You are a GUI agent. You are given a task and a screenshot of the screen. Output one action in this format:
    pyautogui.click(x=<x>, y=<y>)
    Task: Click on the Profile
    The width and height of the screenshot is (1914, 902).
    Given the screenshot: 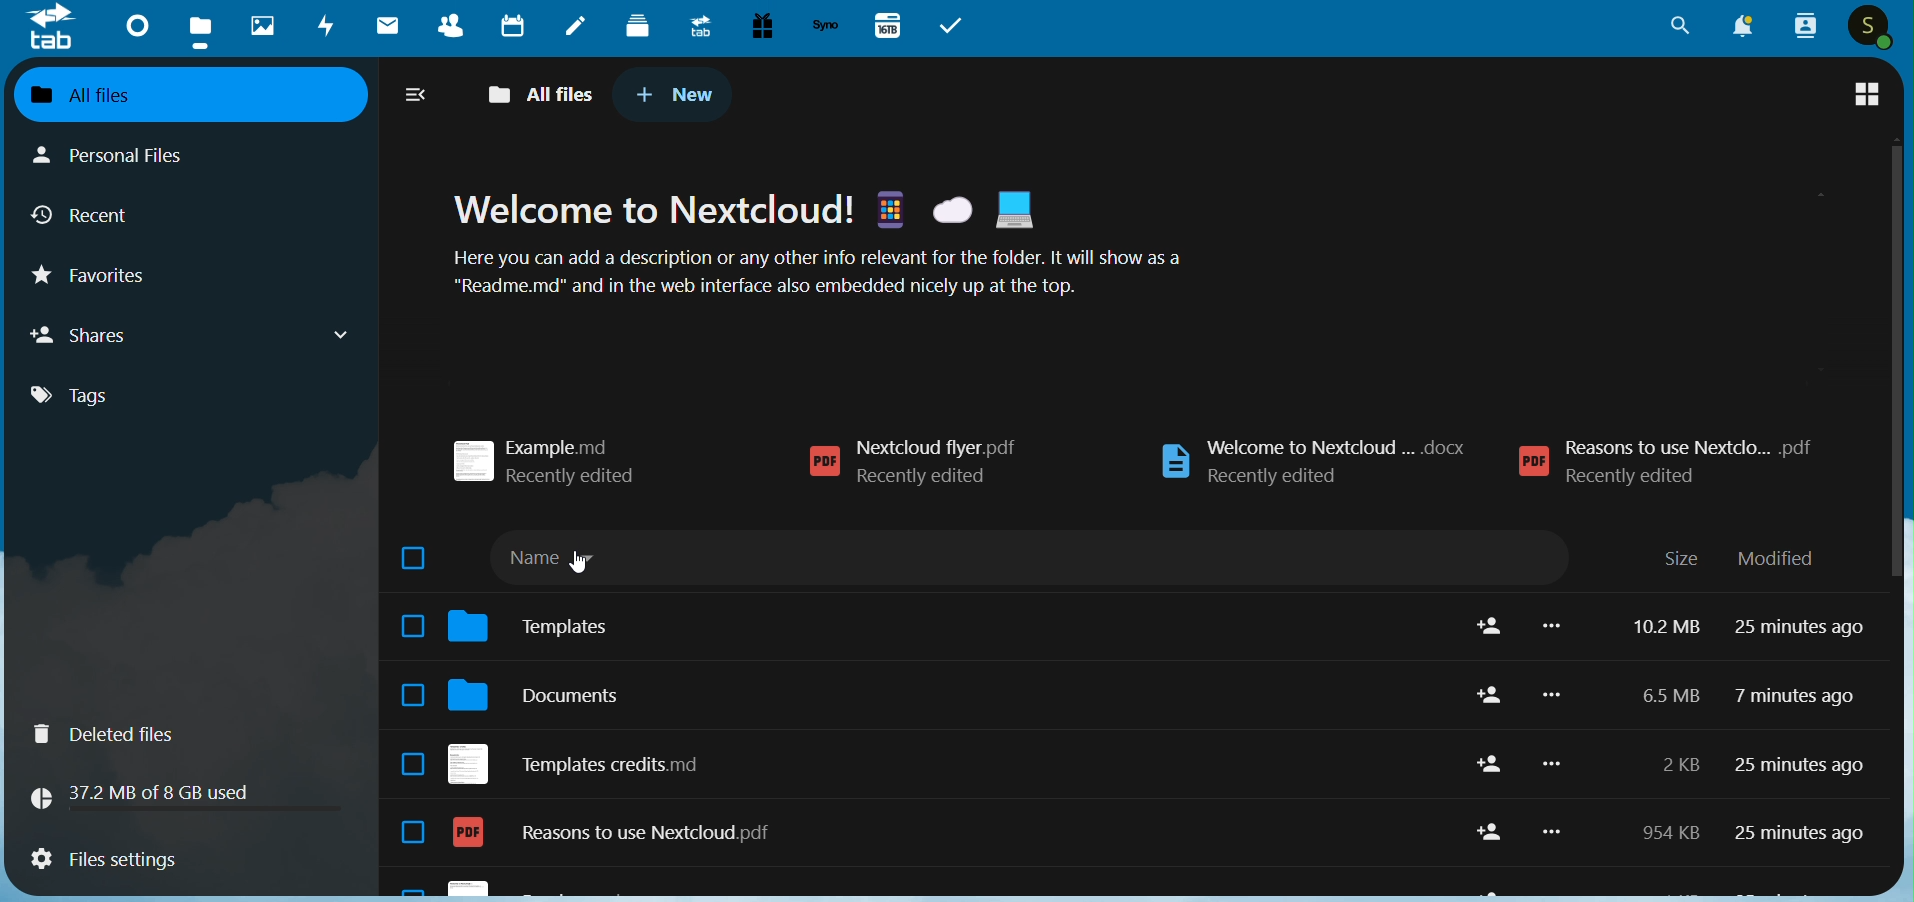 What is the action you would take?
    pyautogui.click(x=1876, y=27)
    